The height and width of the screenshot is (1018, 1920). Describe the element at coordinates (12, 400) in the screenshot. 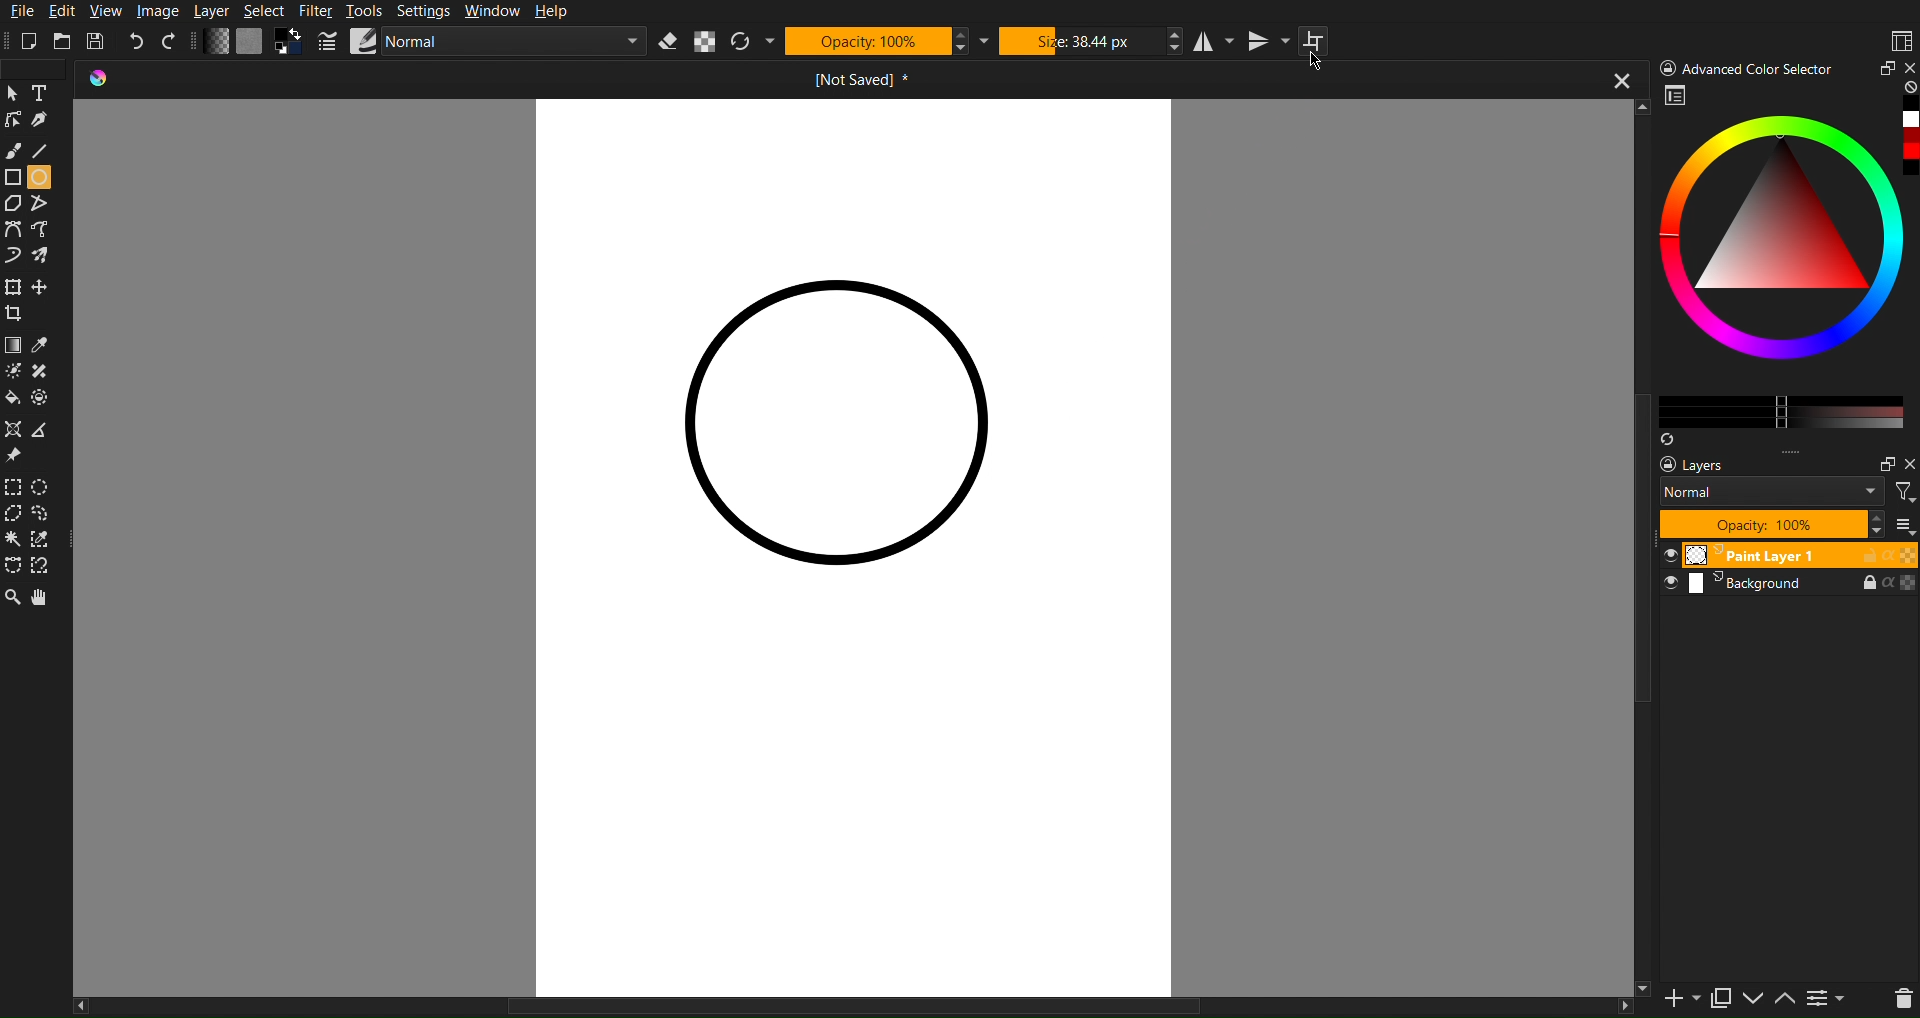

I see `Color fill` at that location.